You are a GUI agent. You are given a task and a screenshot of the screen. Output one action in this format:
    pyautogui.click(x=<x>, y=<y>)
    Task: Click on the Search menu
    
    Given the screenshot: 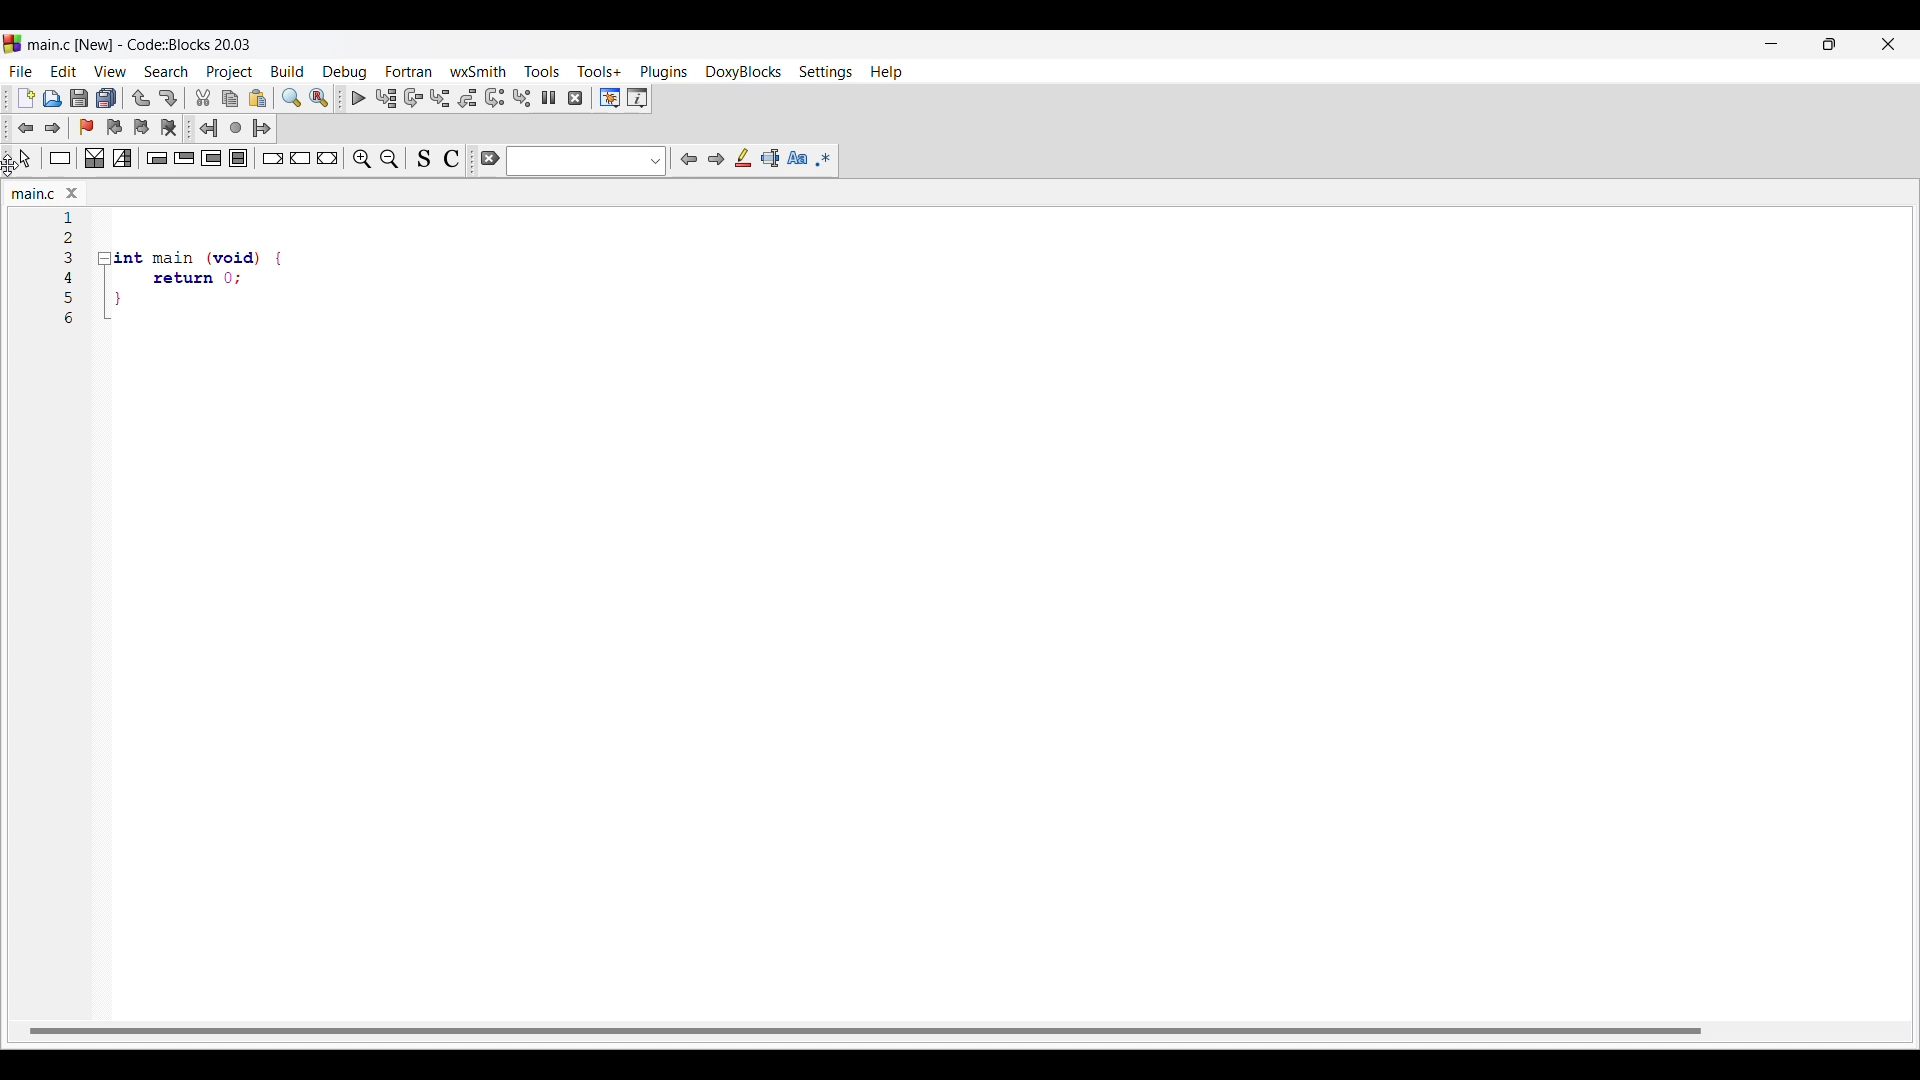 What is the action you would take?
    pyautogui.click(x=167, y=71)
    